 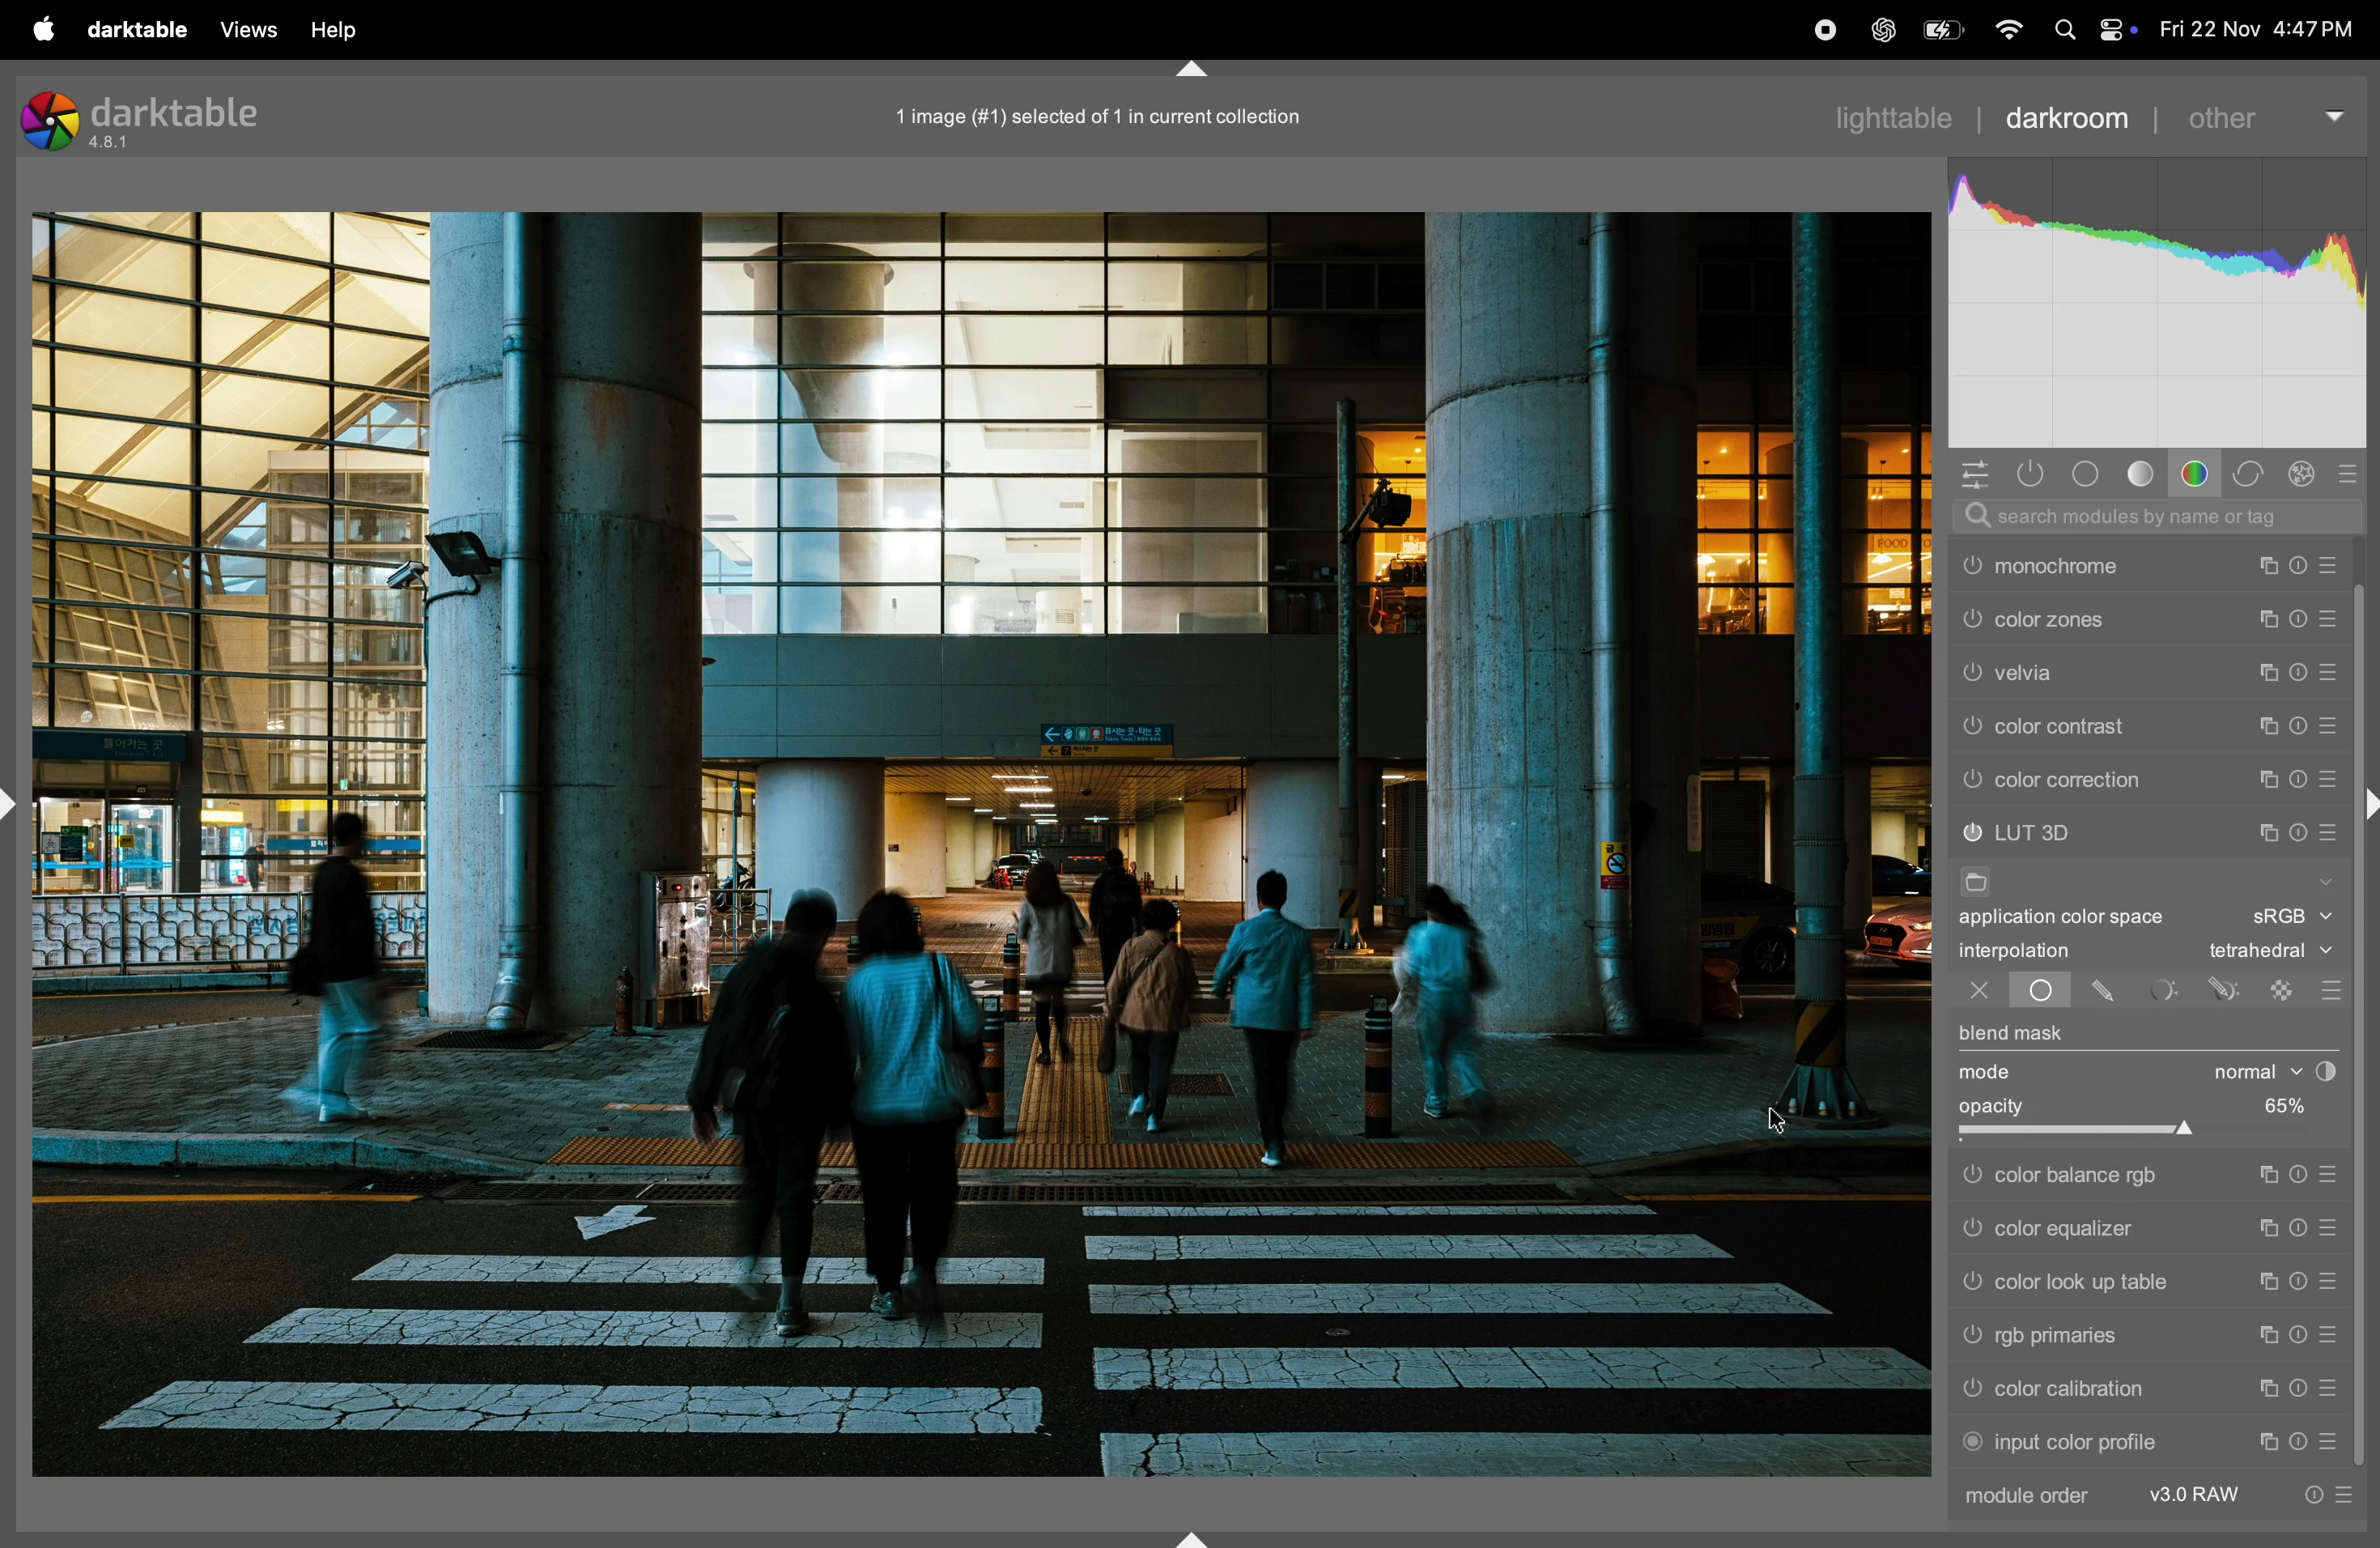 I want to click on module order, so click(x=2044, y=1499).